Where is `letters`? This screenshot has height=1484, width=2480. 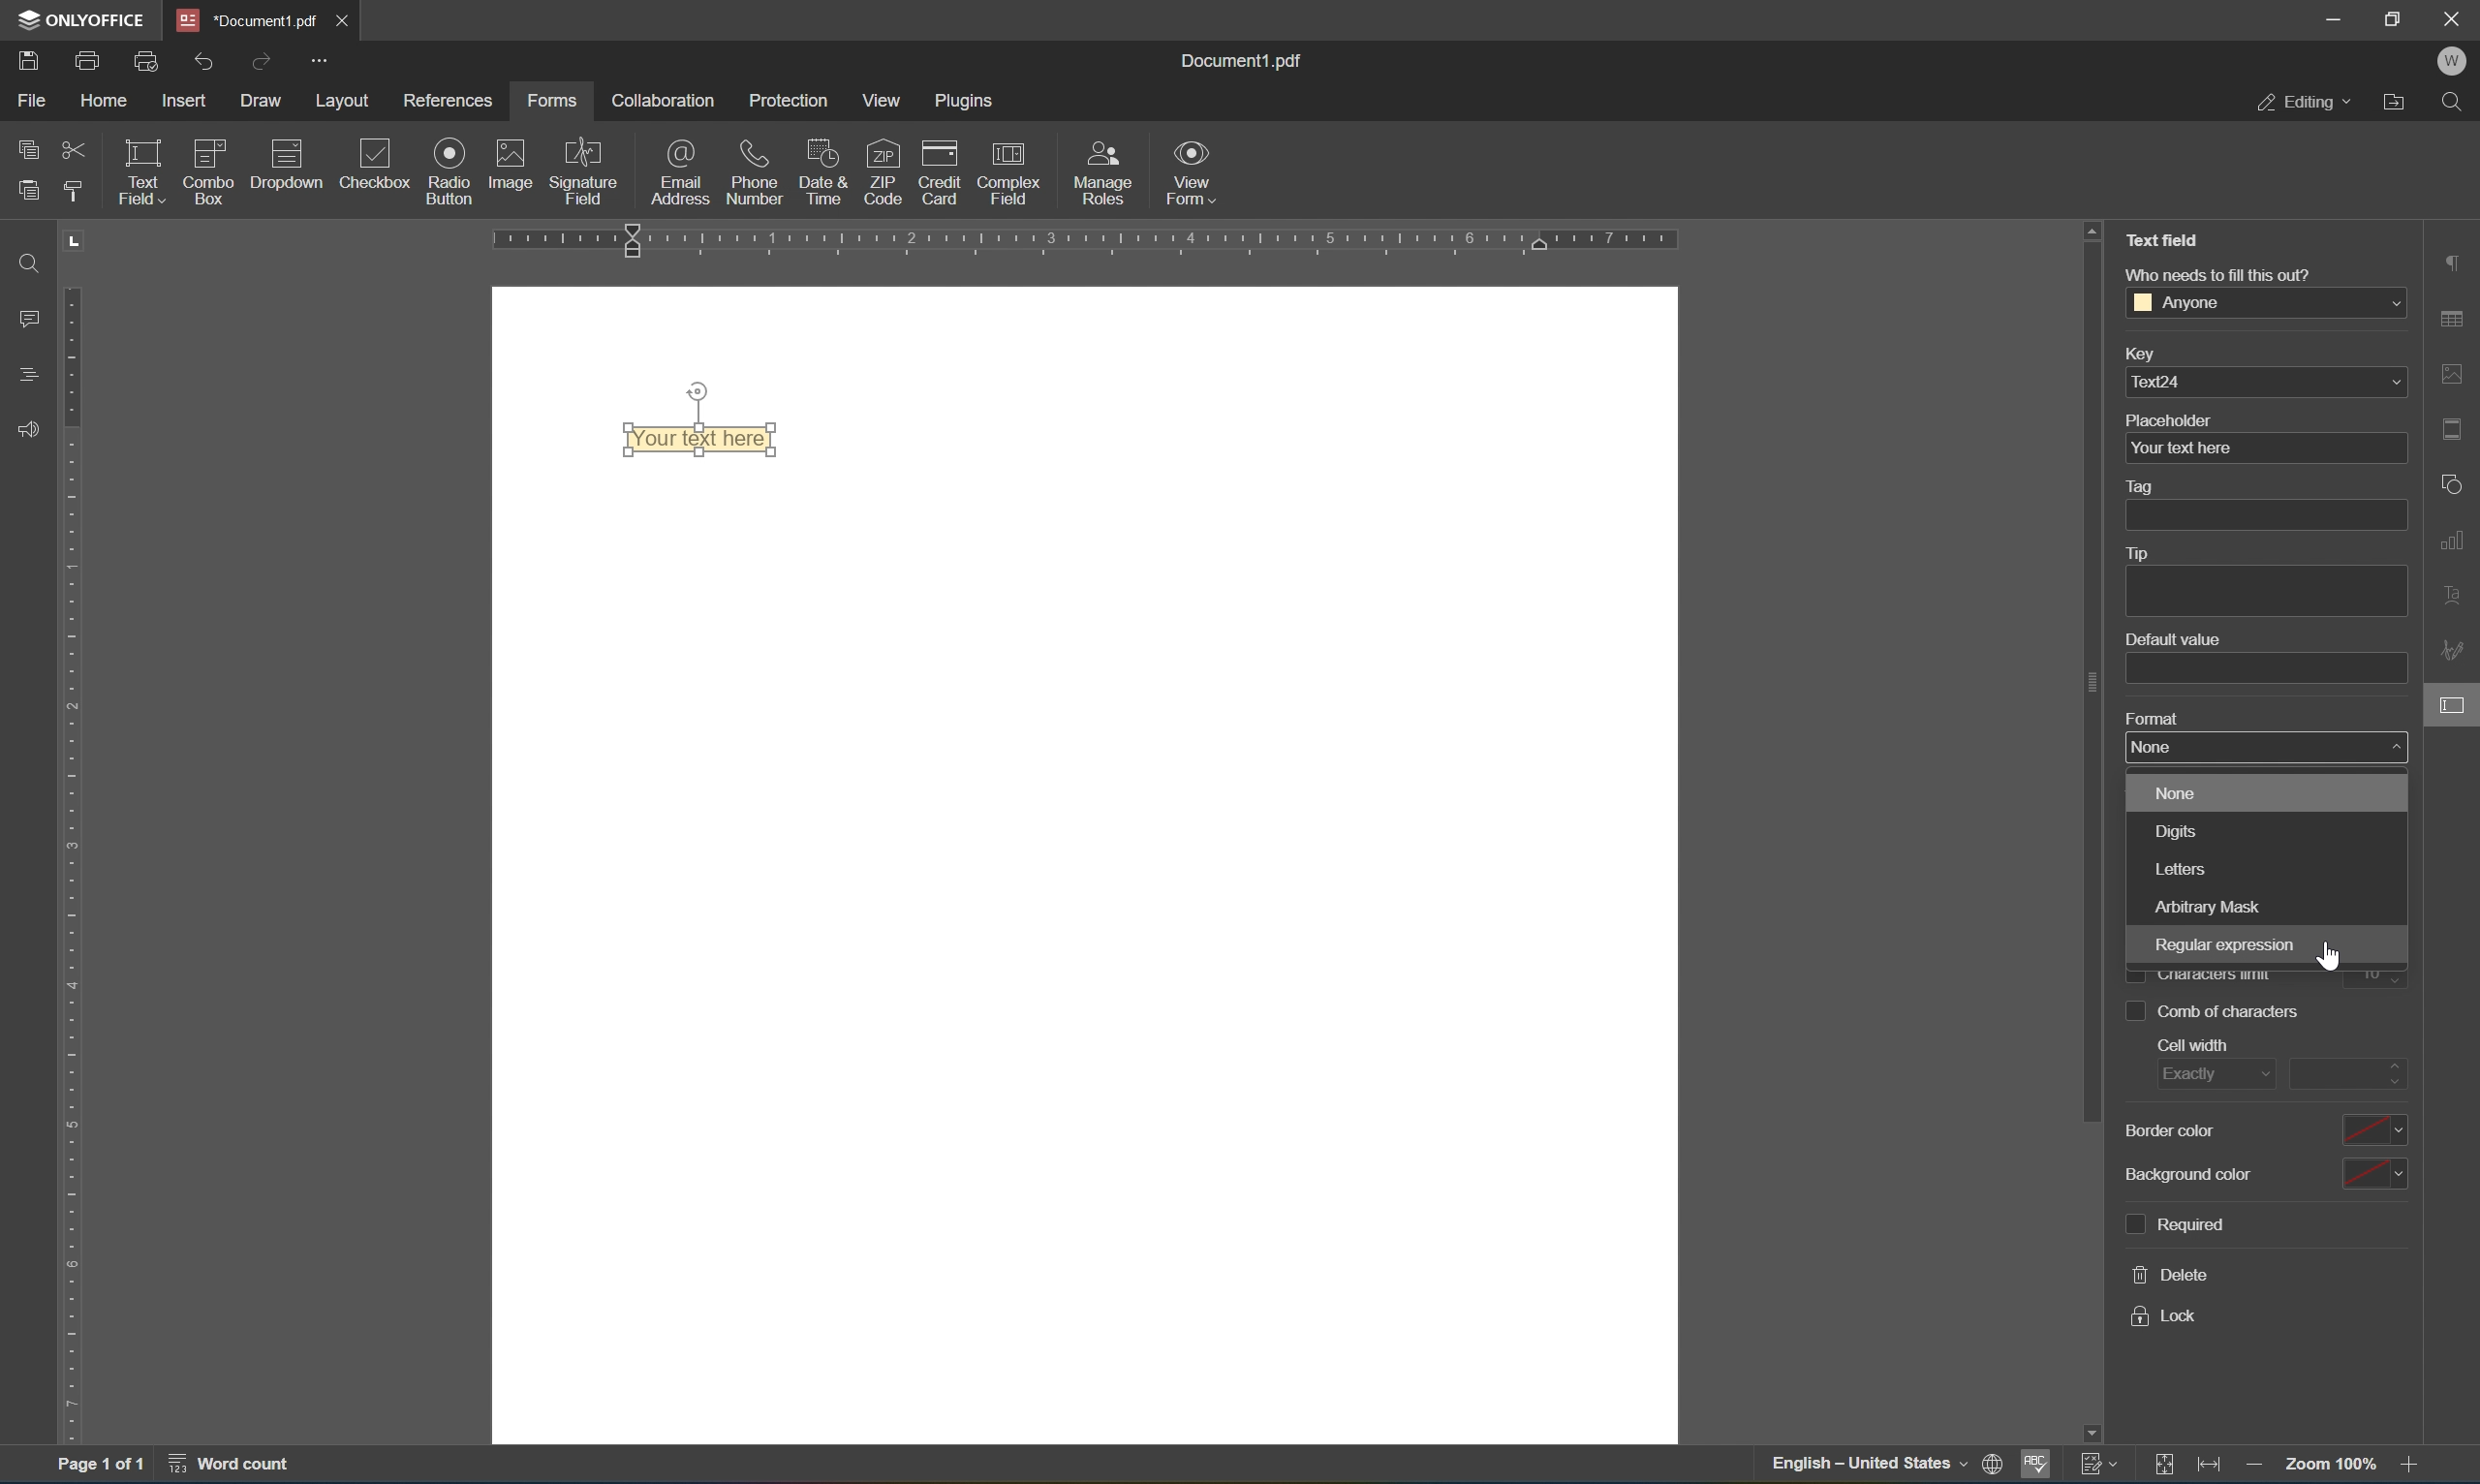
letters is located at coordinates (2268, 865).